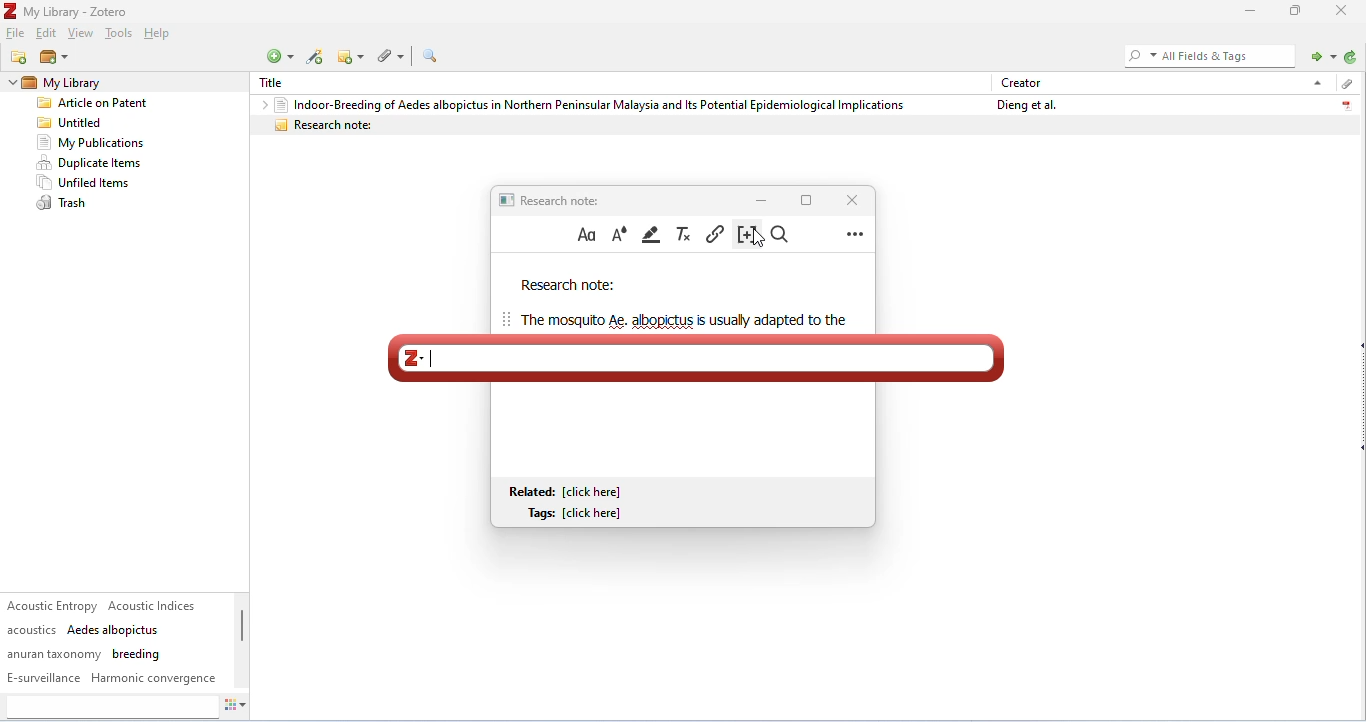  Describe the element at coordinates (715, 233) in the screenshot. I see `insert link` at that location.